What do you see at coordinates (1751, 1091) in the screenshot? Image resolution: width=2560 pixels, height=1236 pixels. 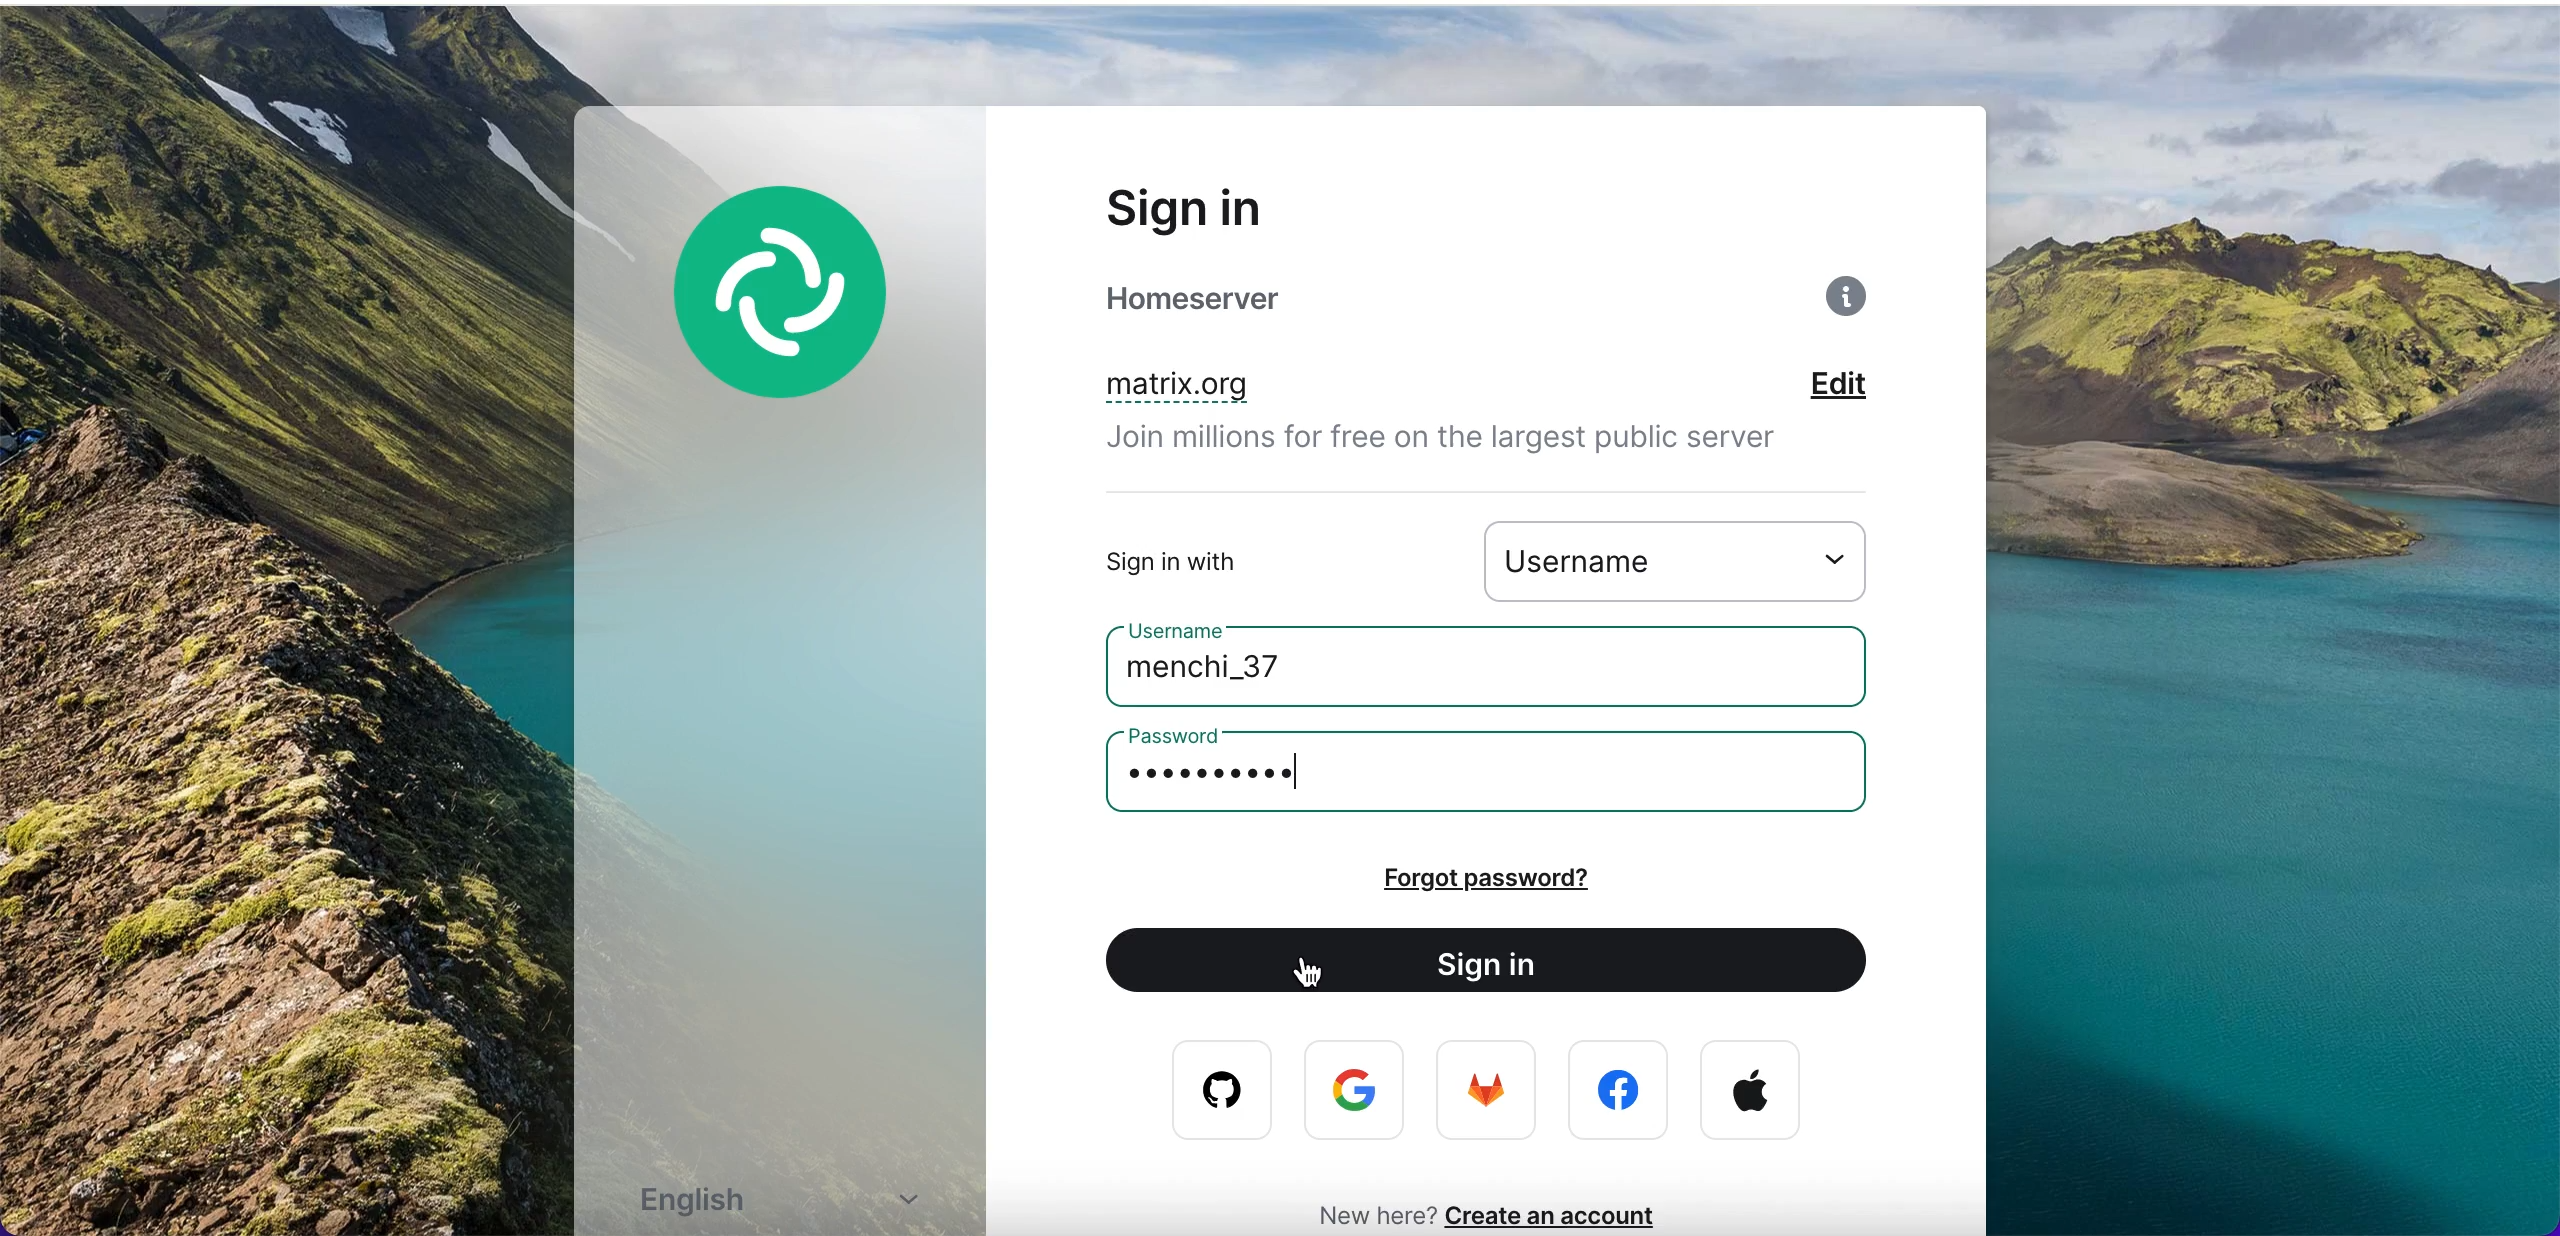 I see `apple logo` at bounding box center [1751, 1091].